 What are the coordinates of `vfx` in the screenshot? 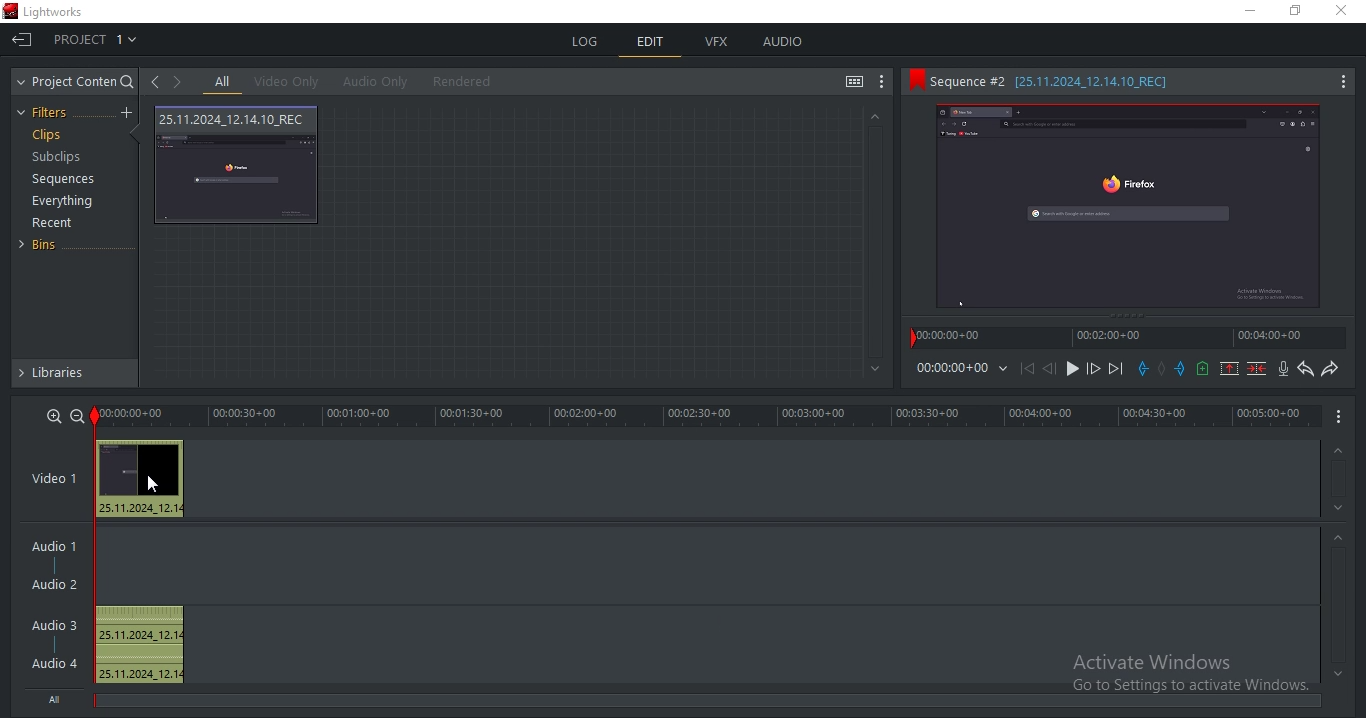 It's located at (721, 43).